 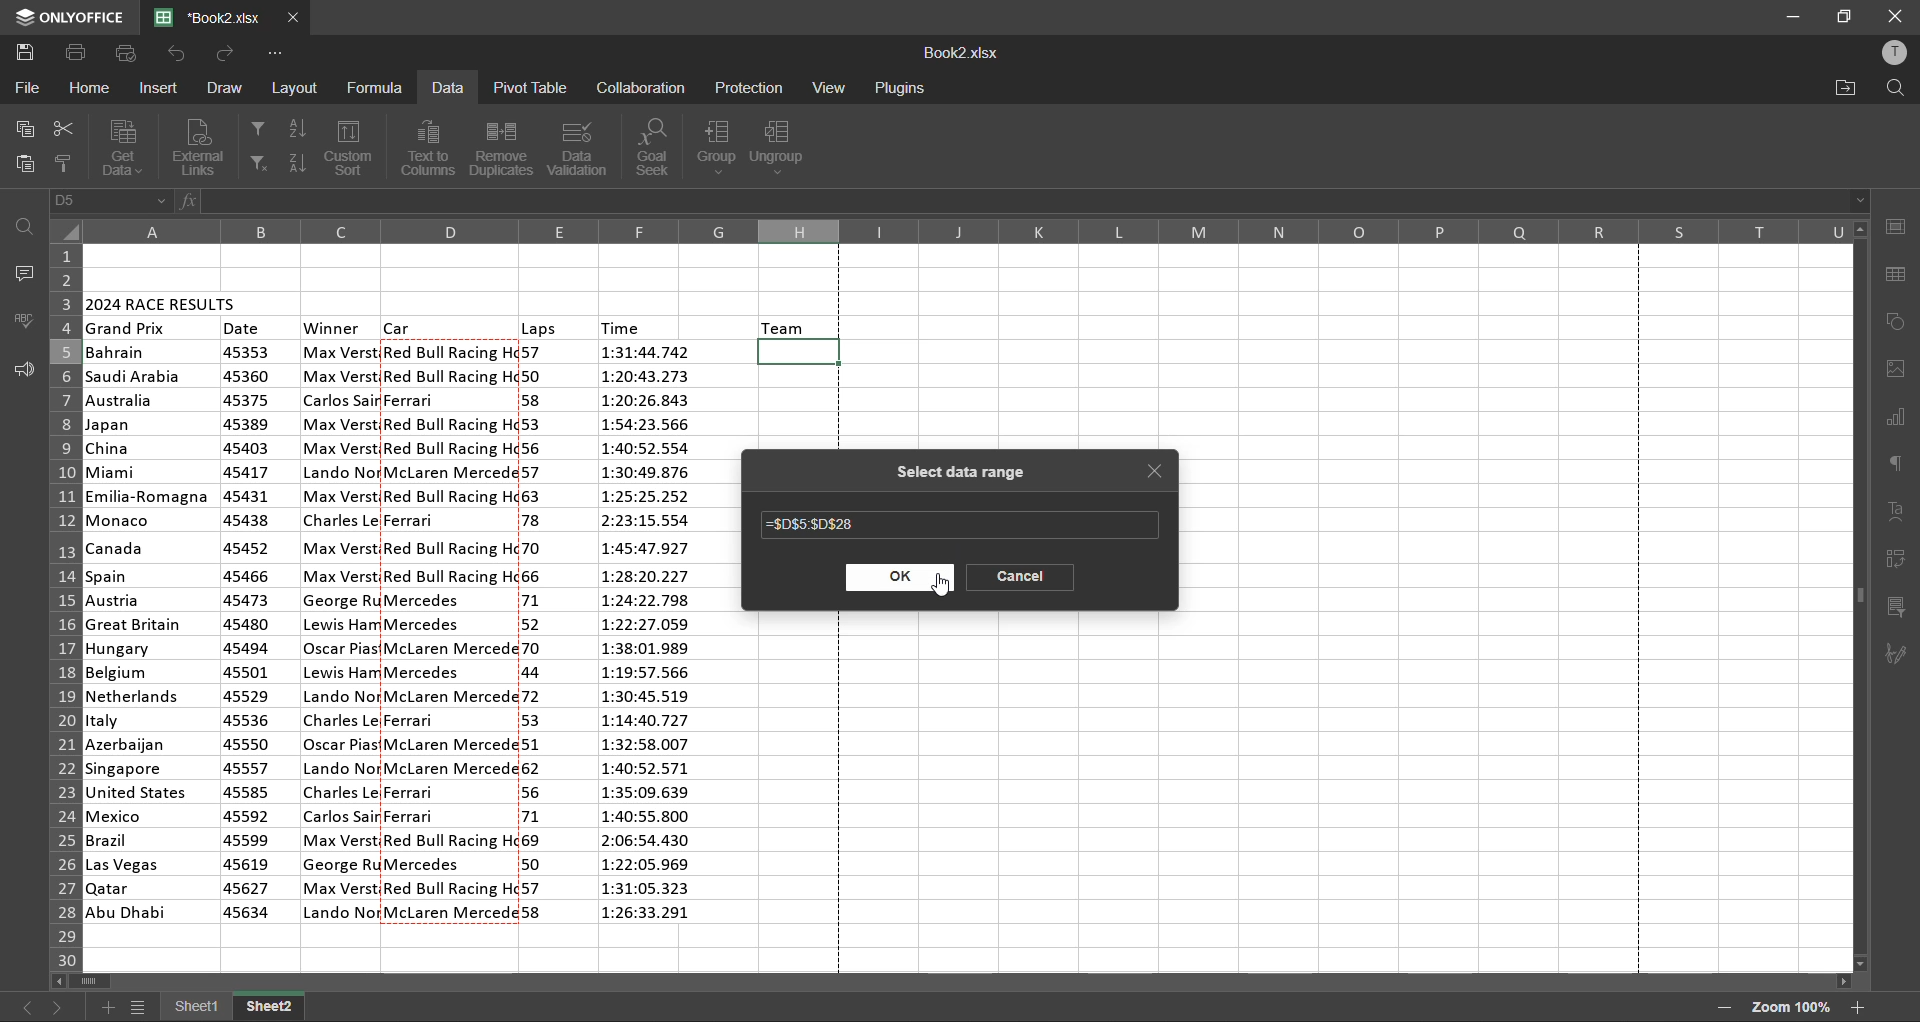 What do you see at coordinates (175, 53) in the screenshot?
I see `undo` at bounding box center [175, 53].